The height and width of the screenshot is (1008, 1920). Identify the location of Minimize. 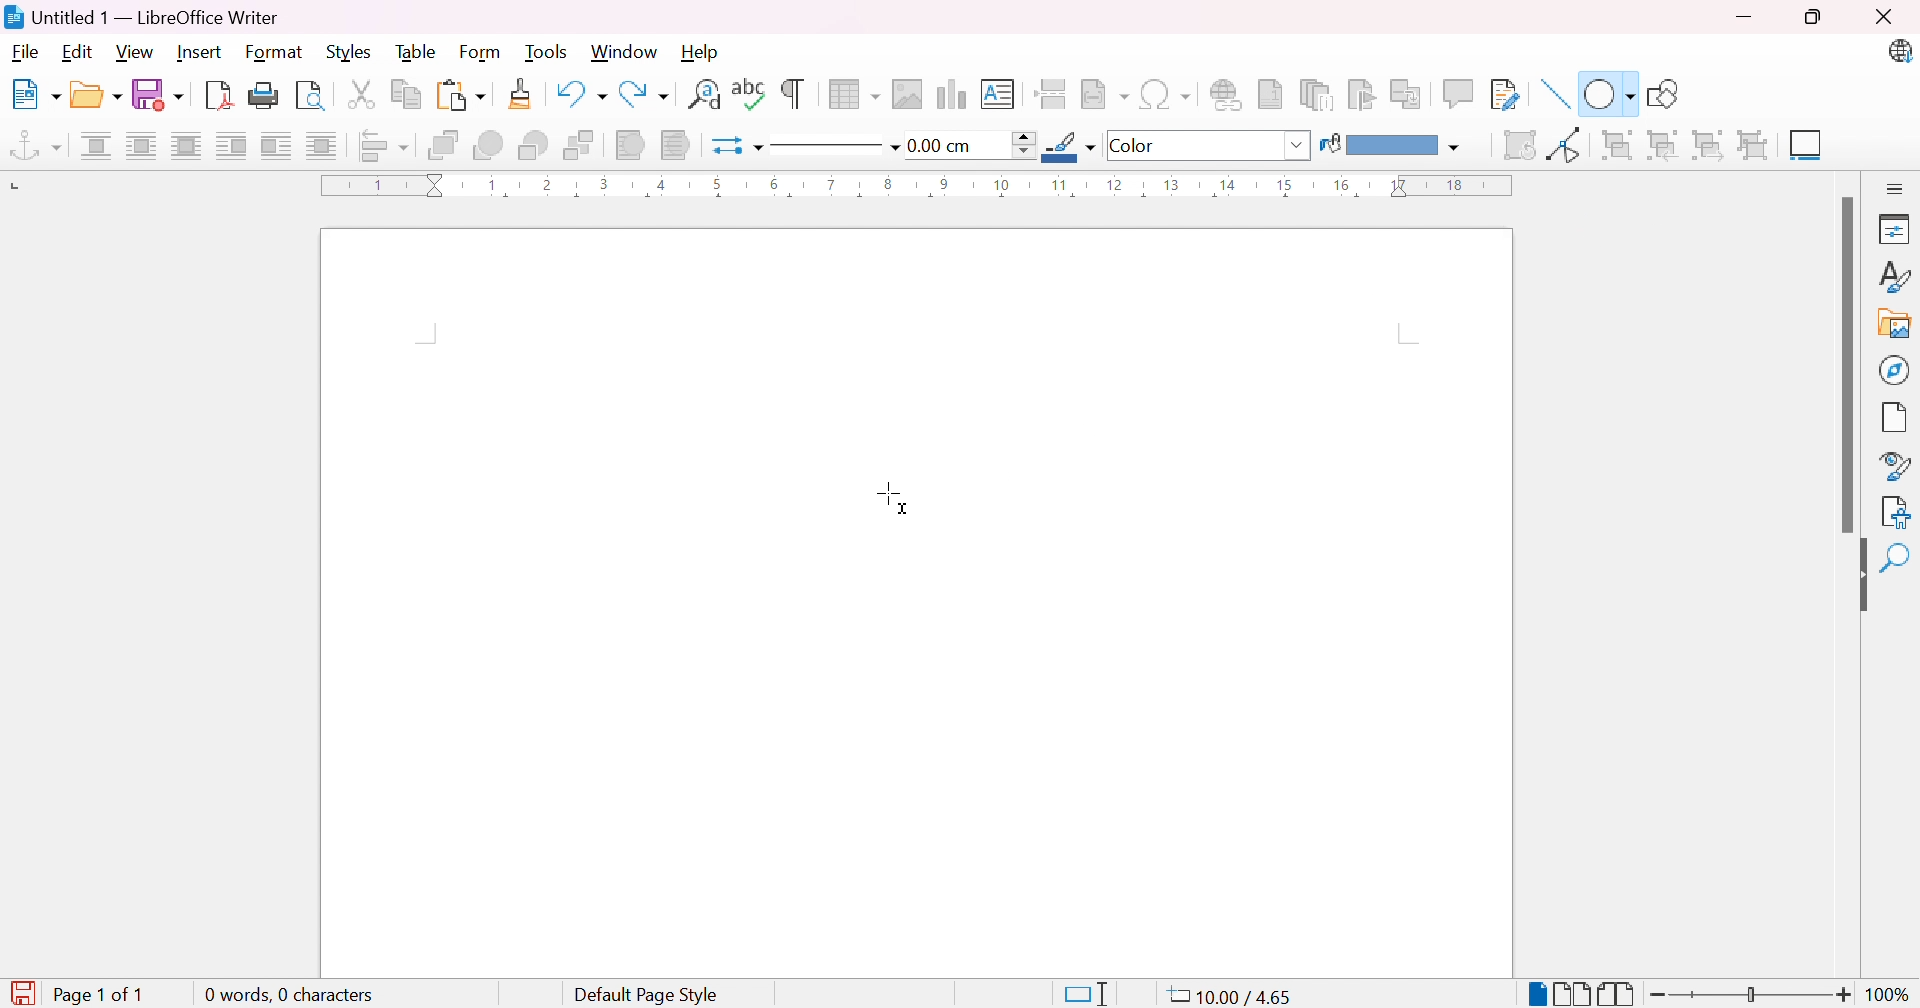
(1745, 19).